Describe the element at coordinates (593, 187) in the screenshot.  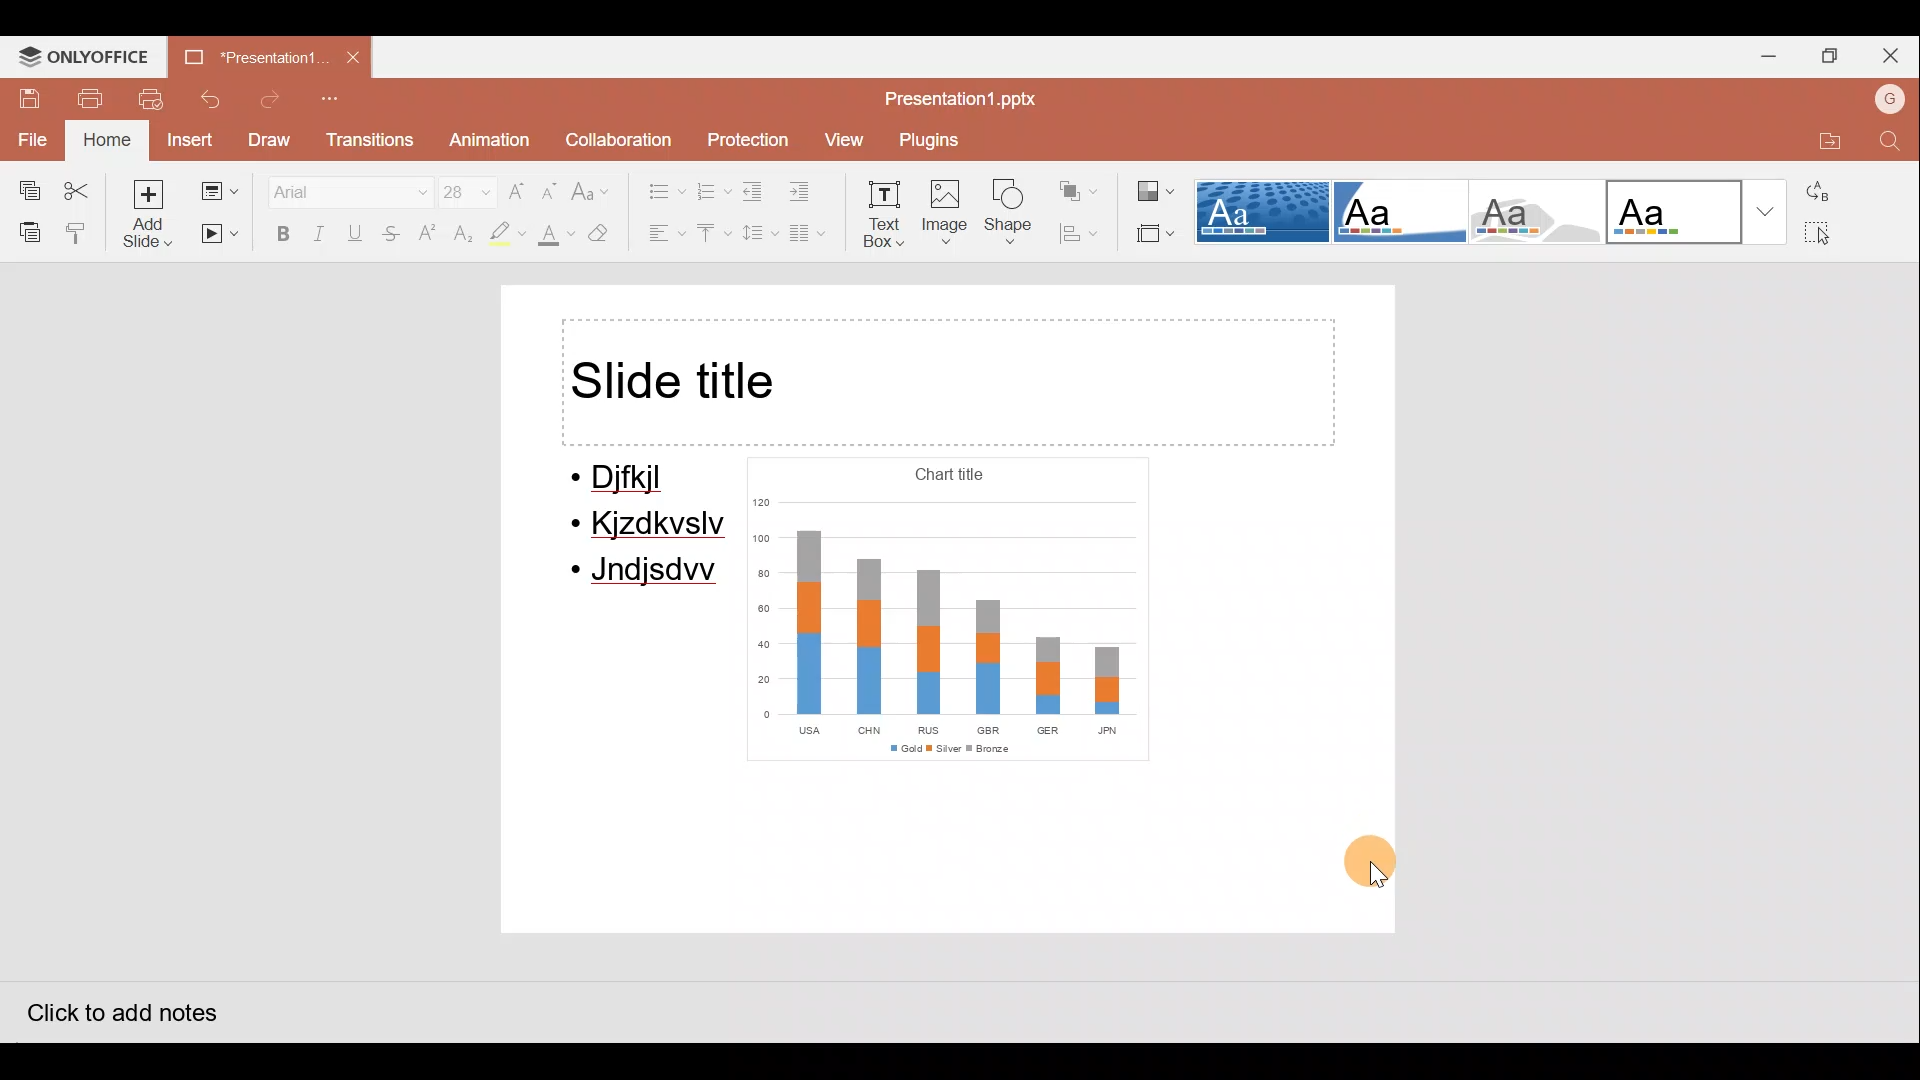
I see `Change case` at that location.